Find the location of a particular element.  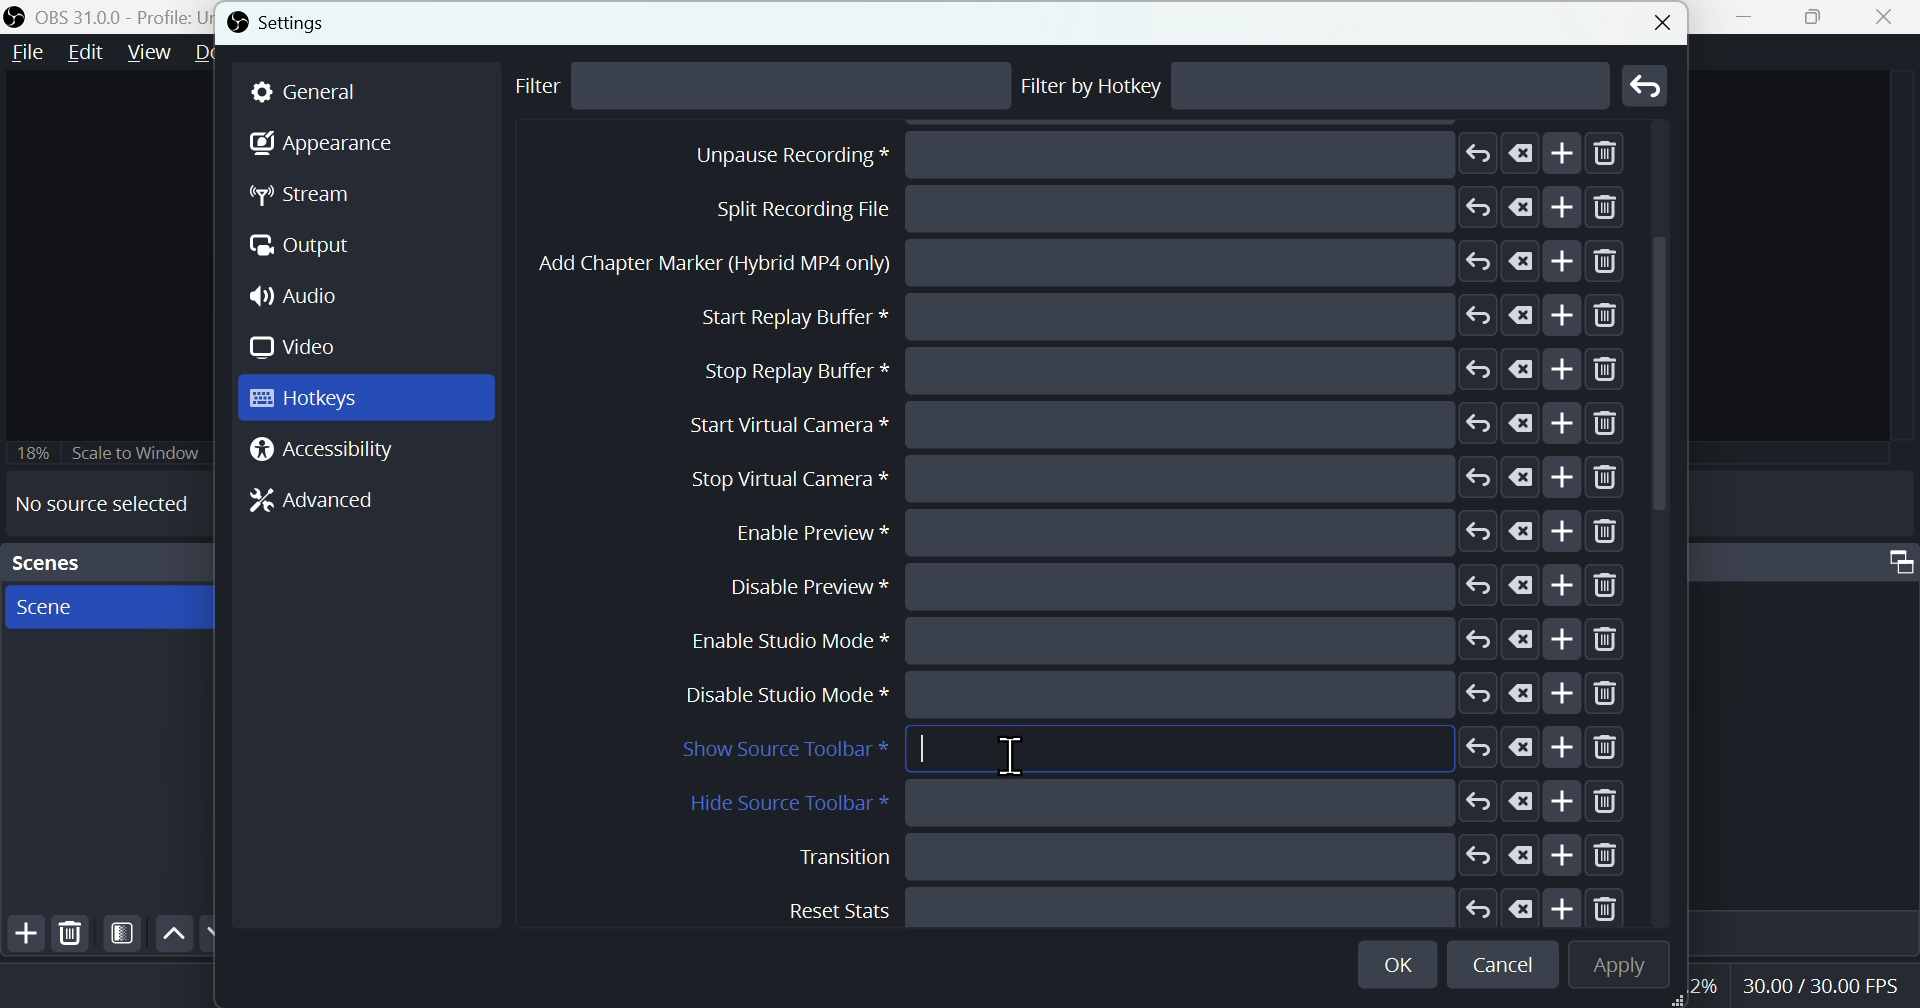

Stop Replay Buffer is located at coordinates (1163, 586).